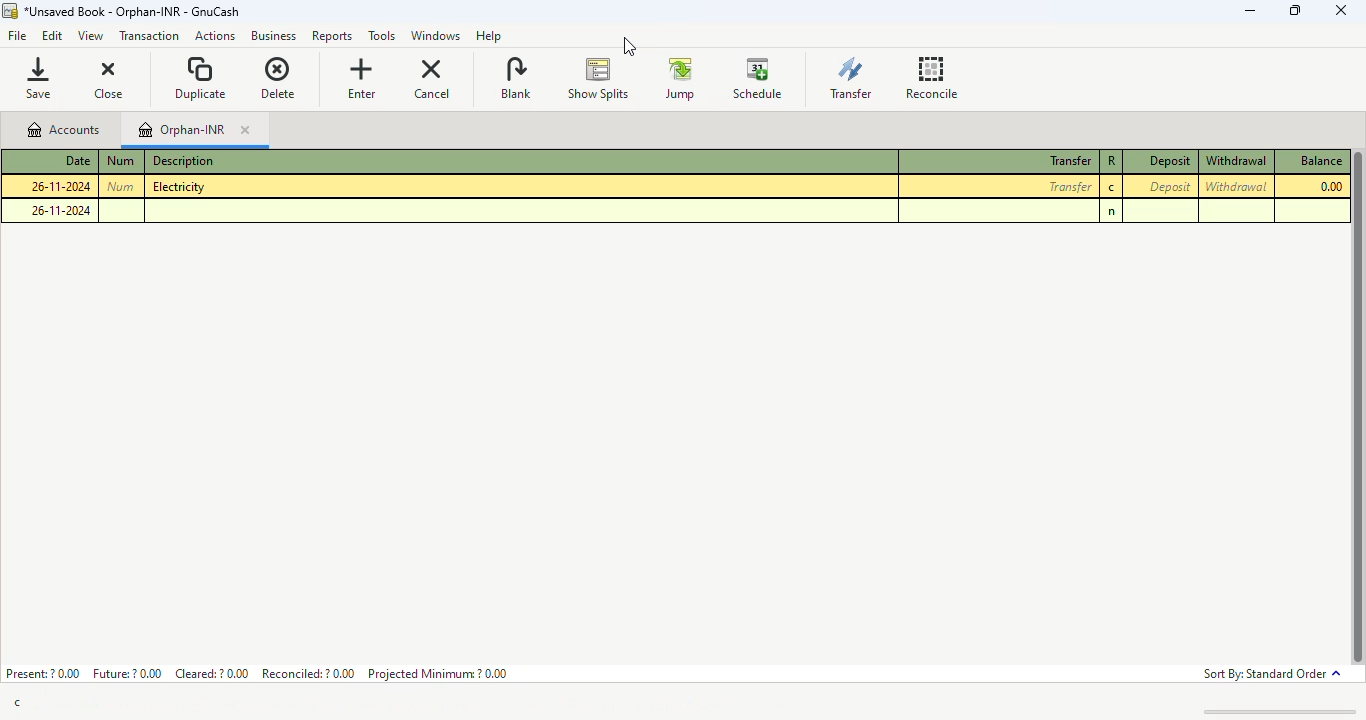 The height and width of the screenshot is (720, 1366). What do you see at coordinates (308, 673) in the screenshot?
I see `reconciled: ? 0.00` at bounding box center [308, 673].